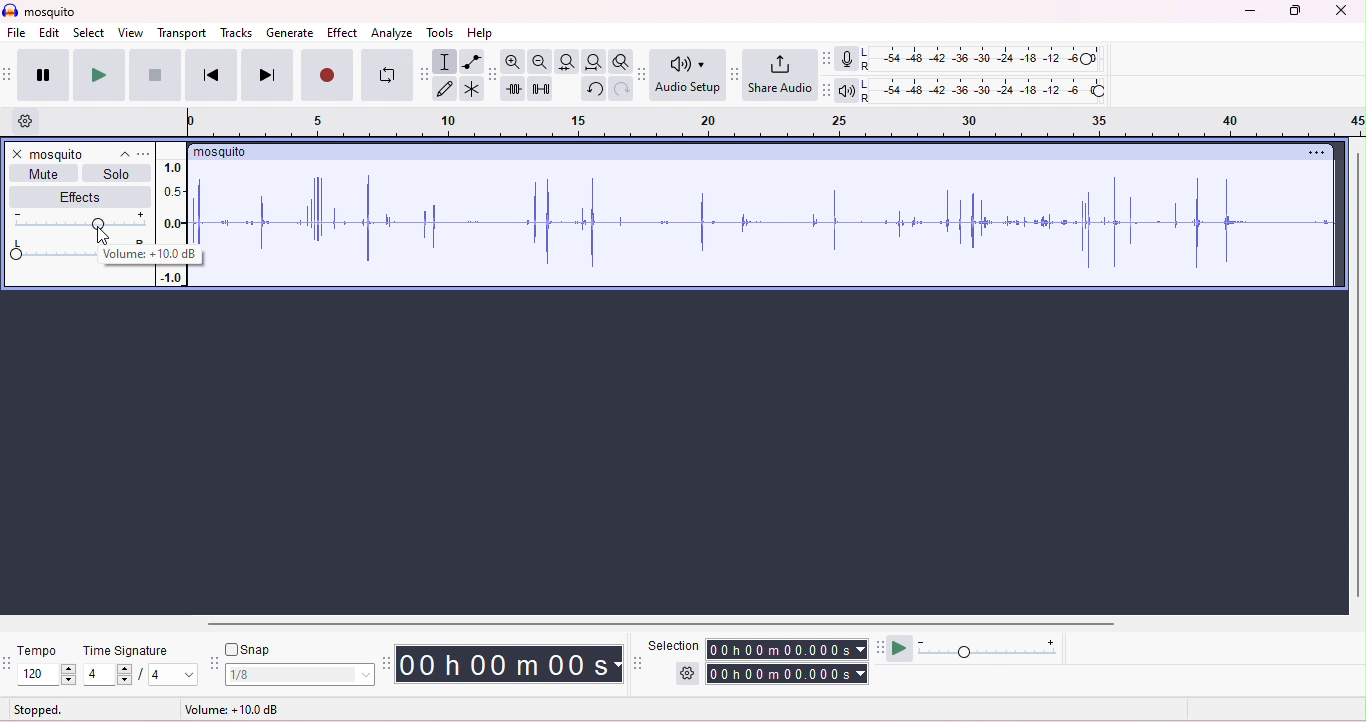 Image resolution: width=1366 pixels, height=722 pixels. I want to click on help, so click(482, 34).